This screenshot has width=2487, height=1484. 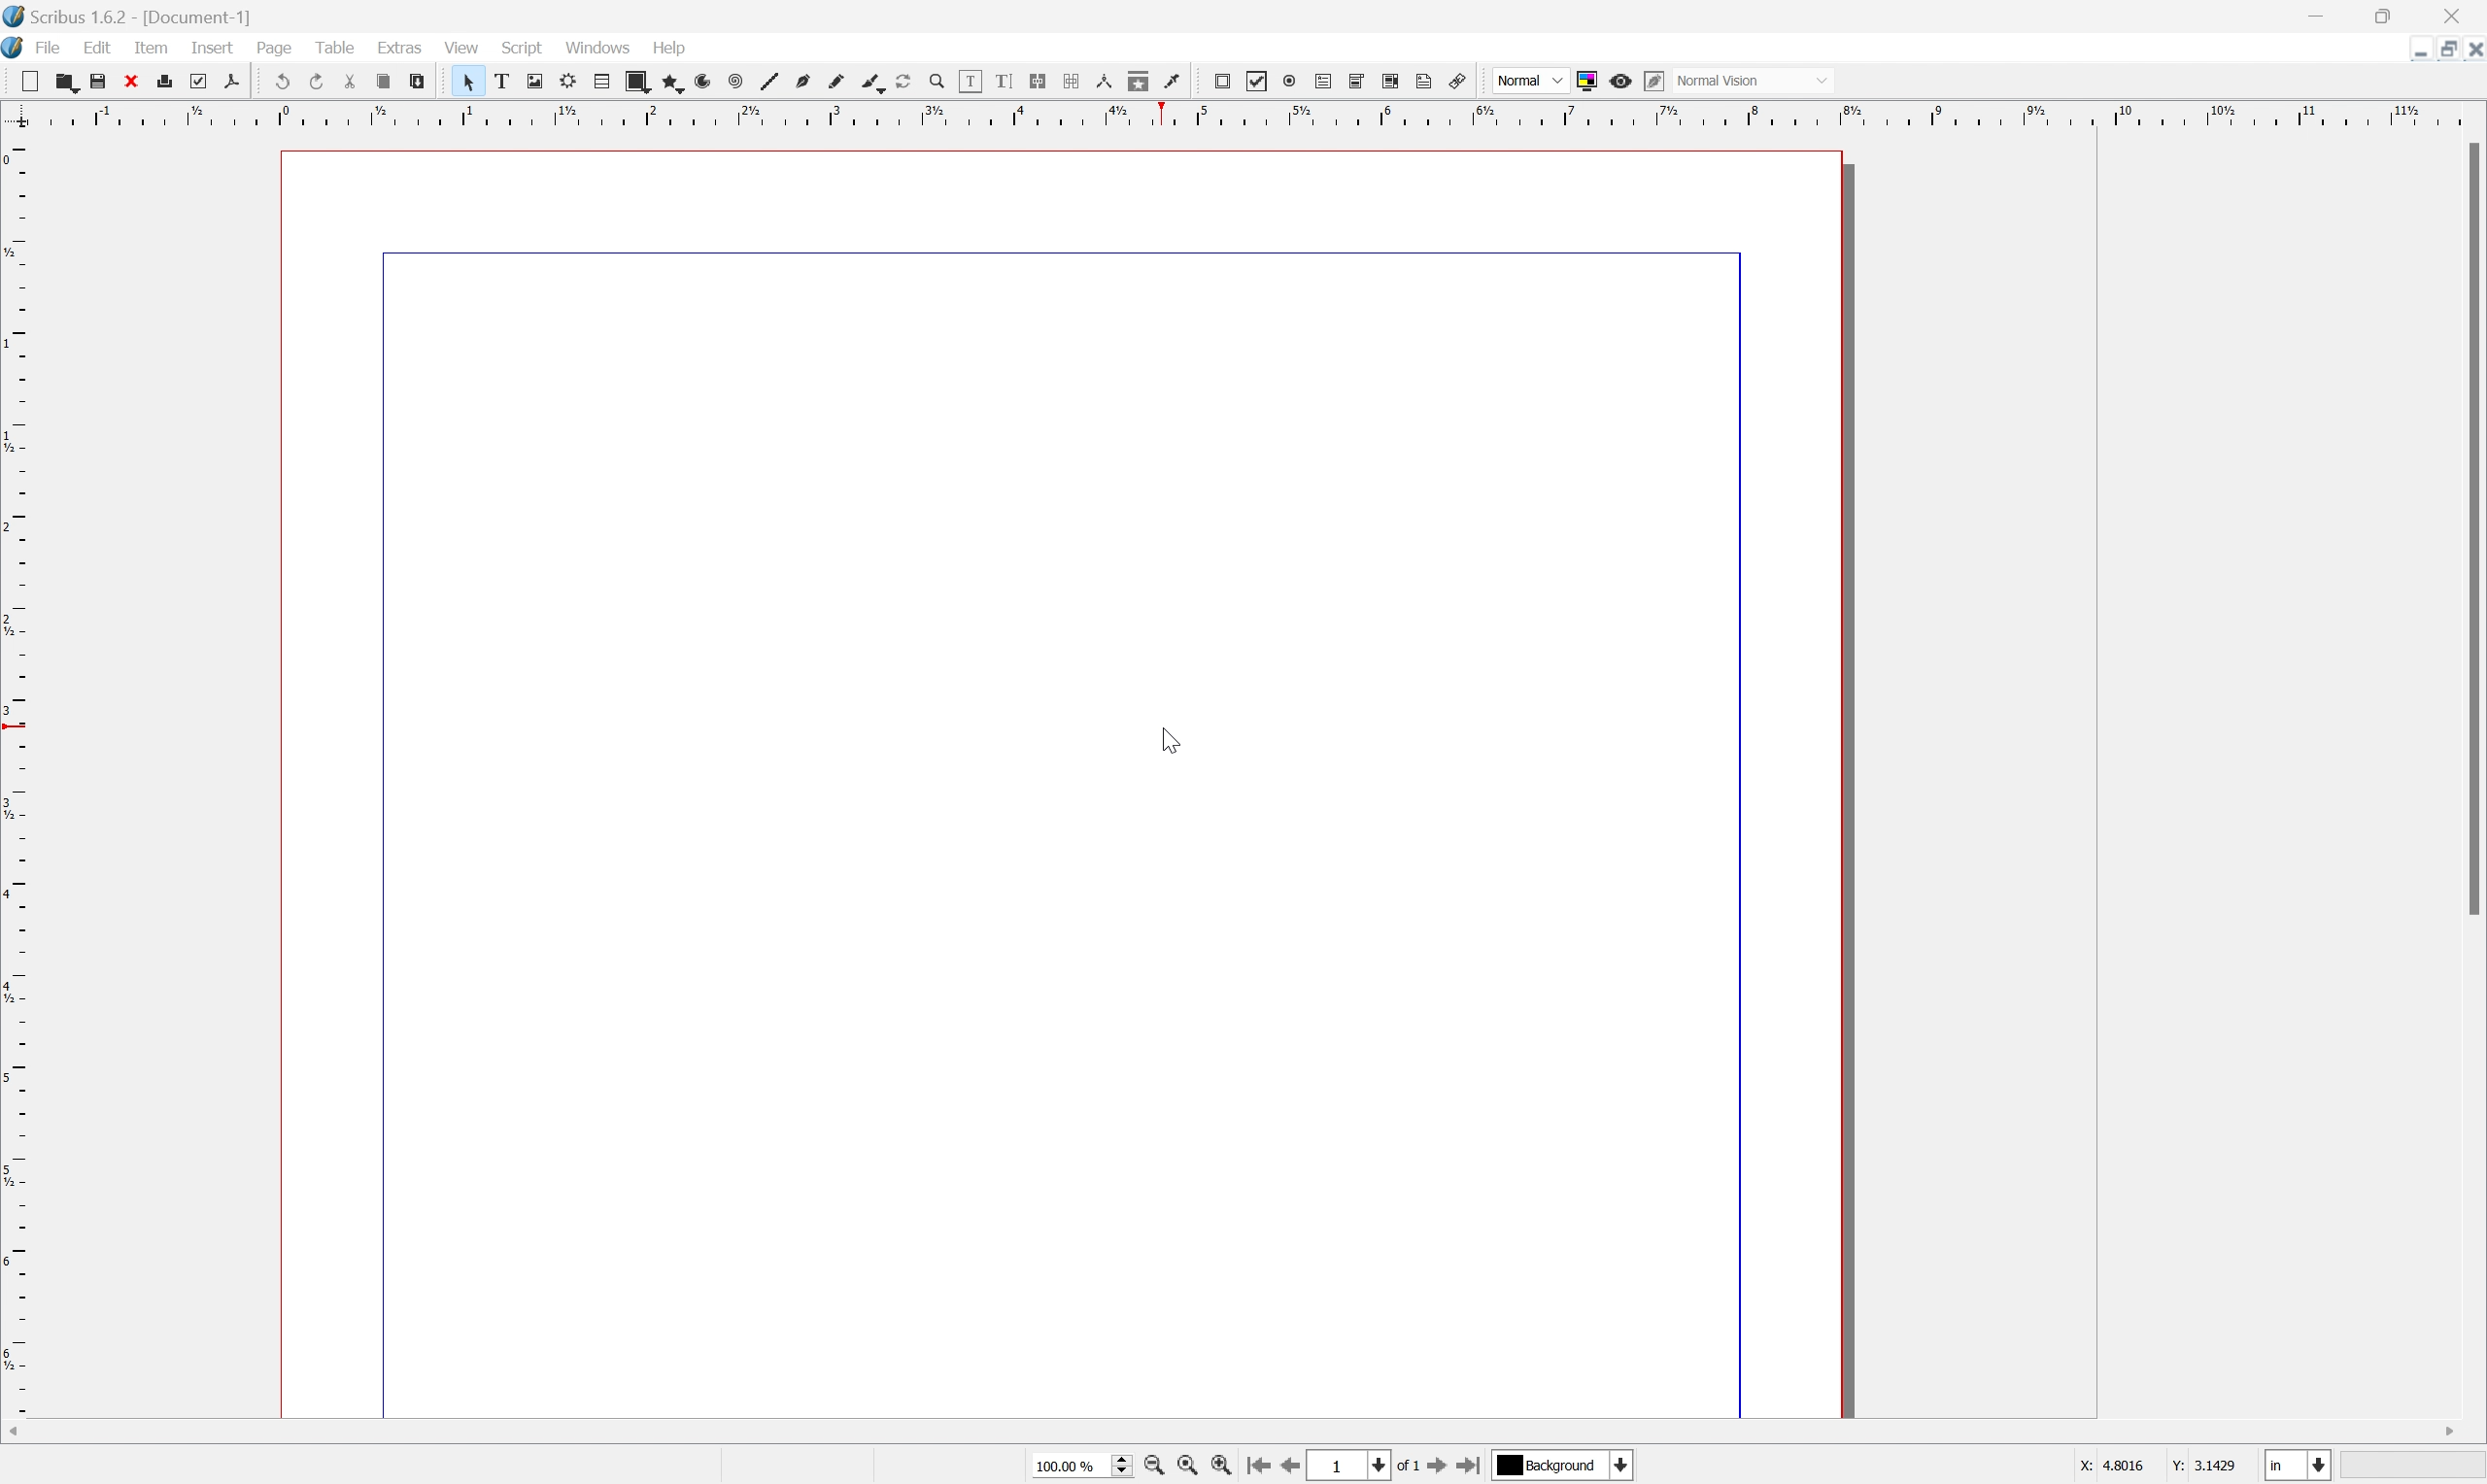 What do you see at coordinates (1656, 80) in the screenshot?
I see `edit in preview mode` at bounding box center [1656, 80].